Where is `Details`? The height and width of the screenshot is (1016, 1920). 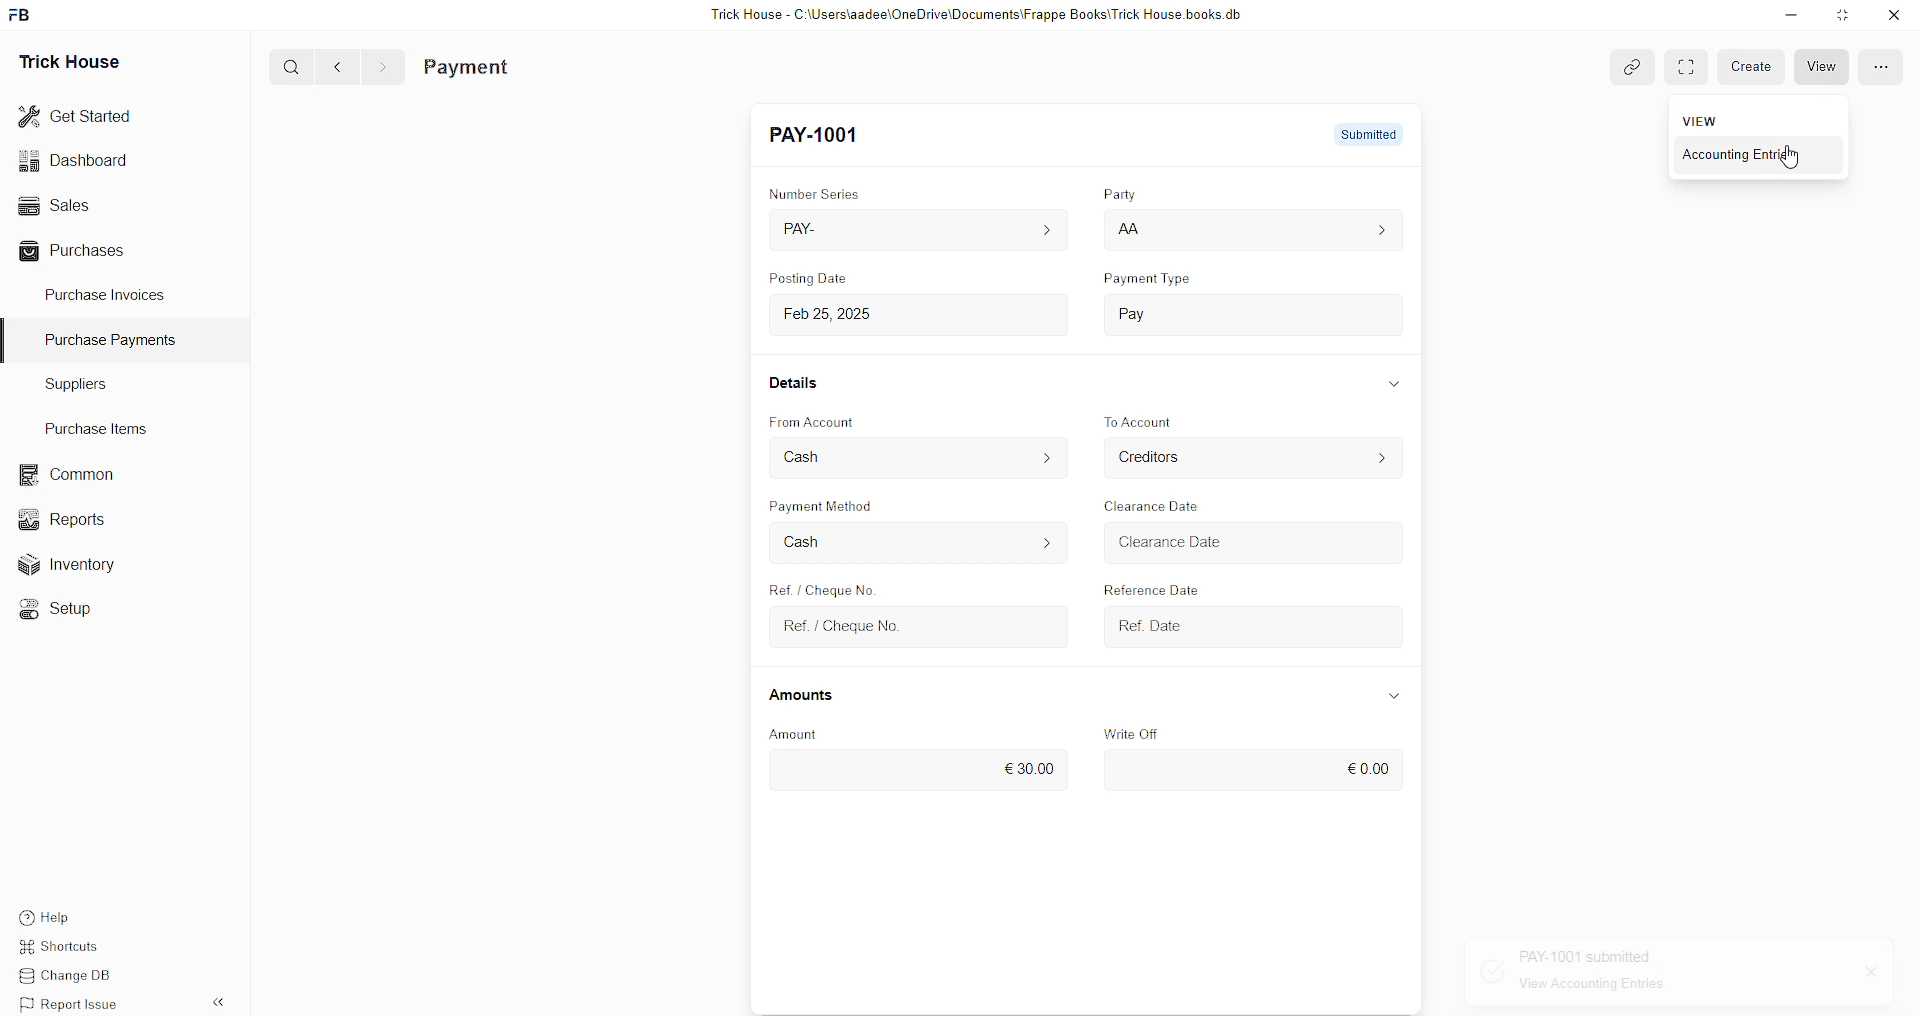 Details is located at coordinates (802, 388).